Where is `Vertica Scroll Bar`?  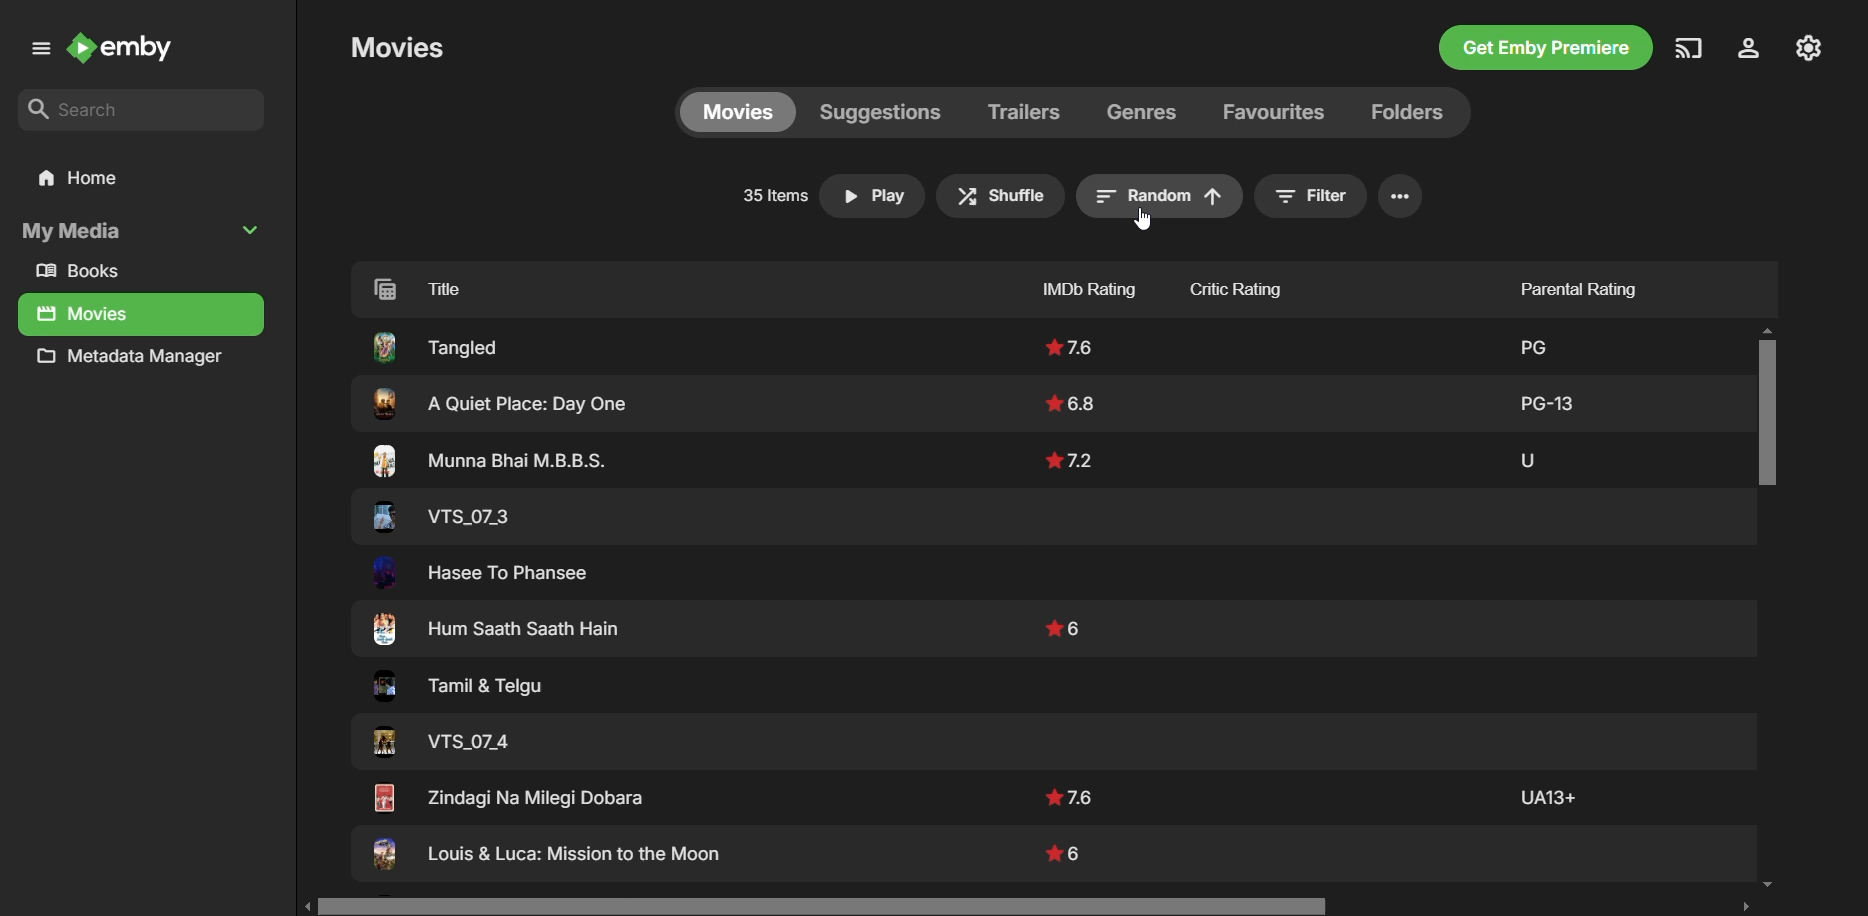
Vertica Scroll Bar is located at coordinates (1768, 610).